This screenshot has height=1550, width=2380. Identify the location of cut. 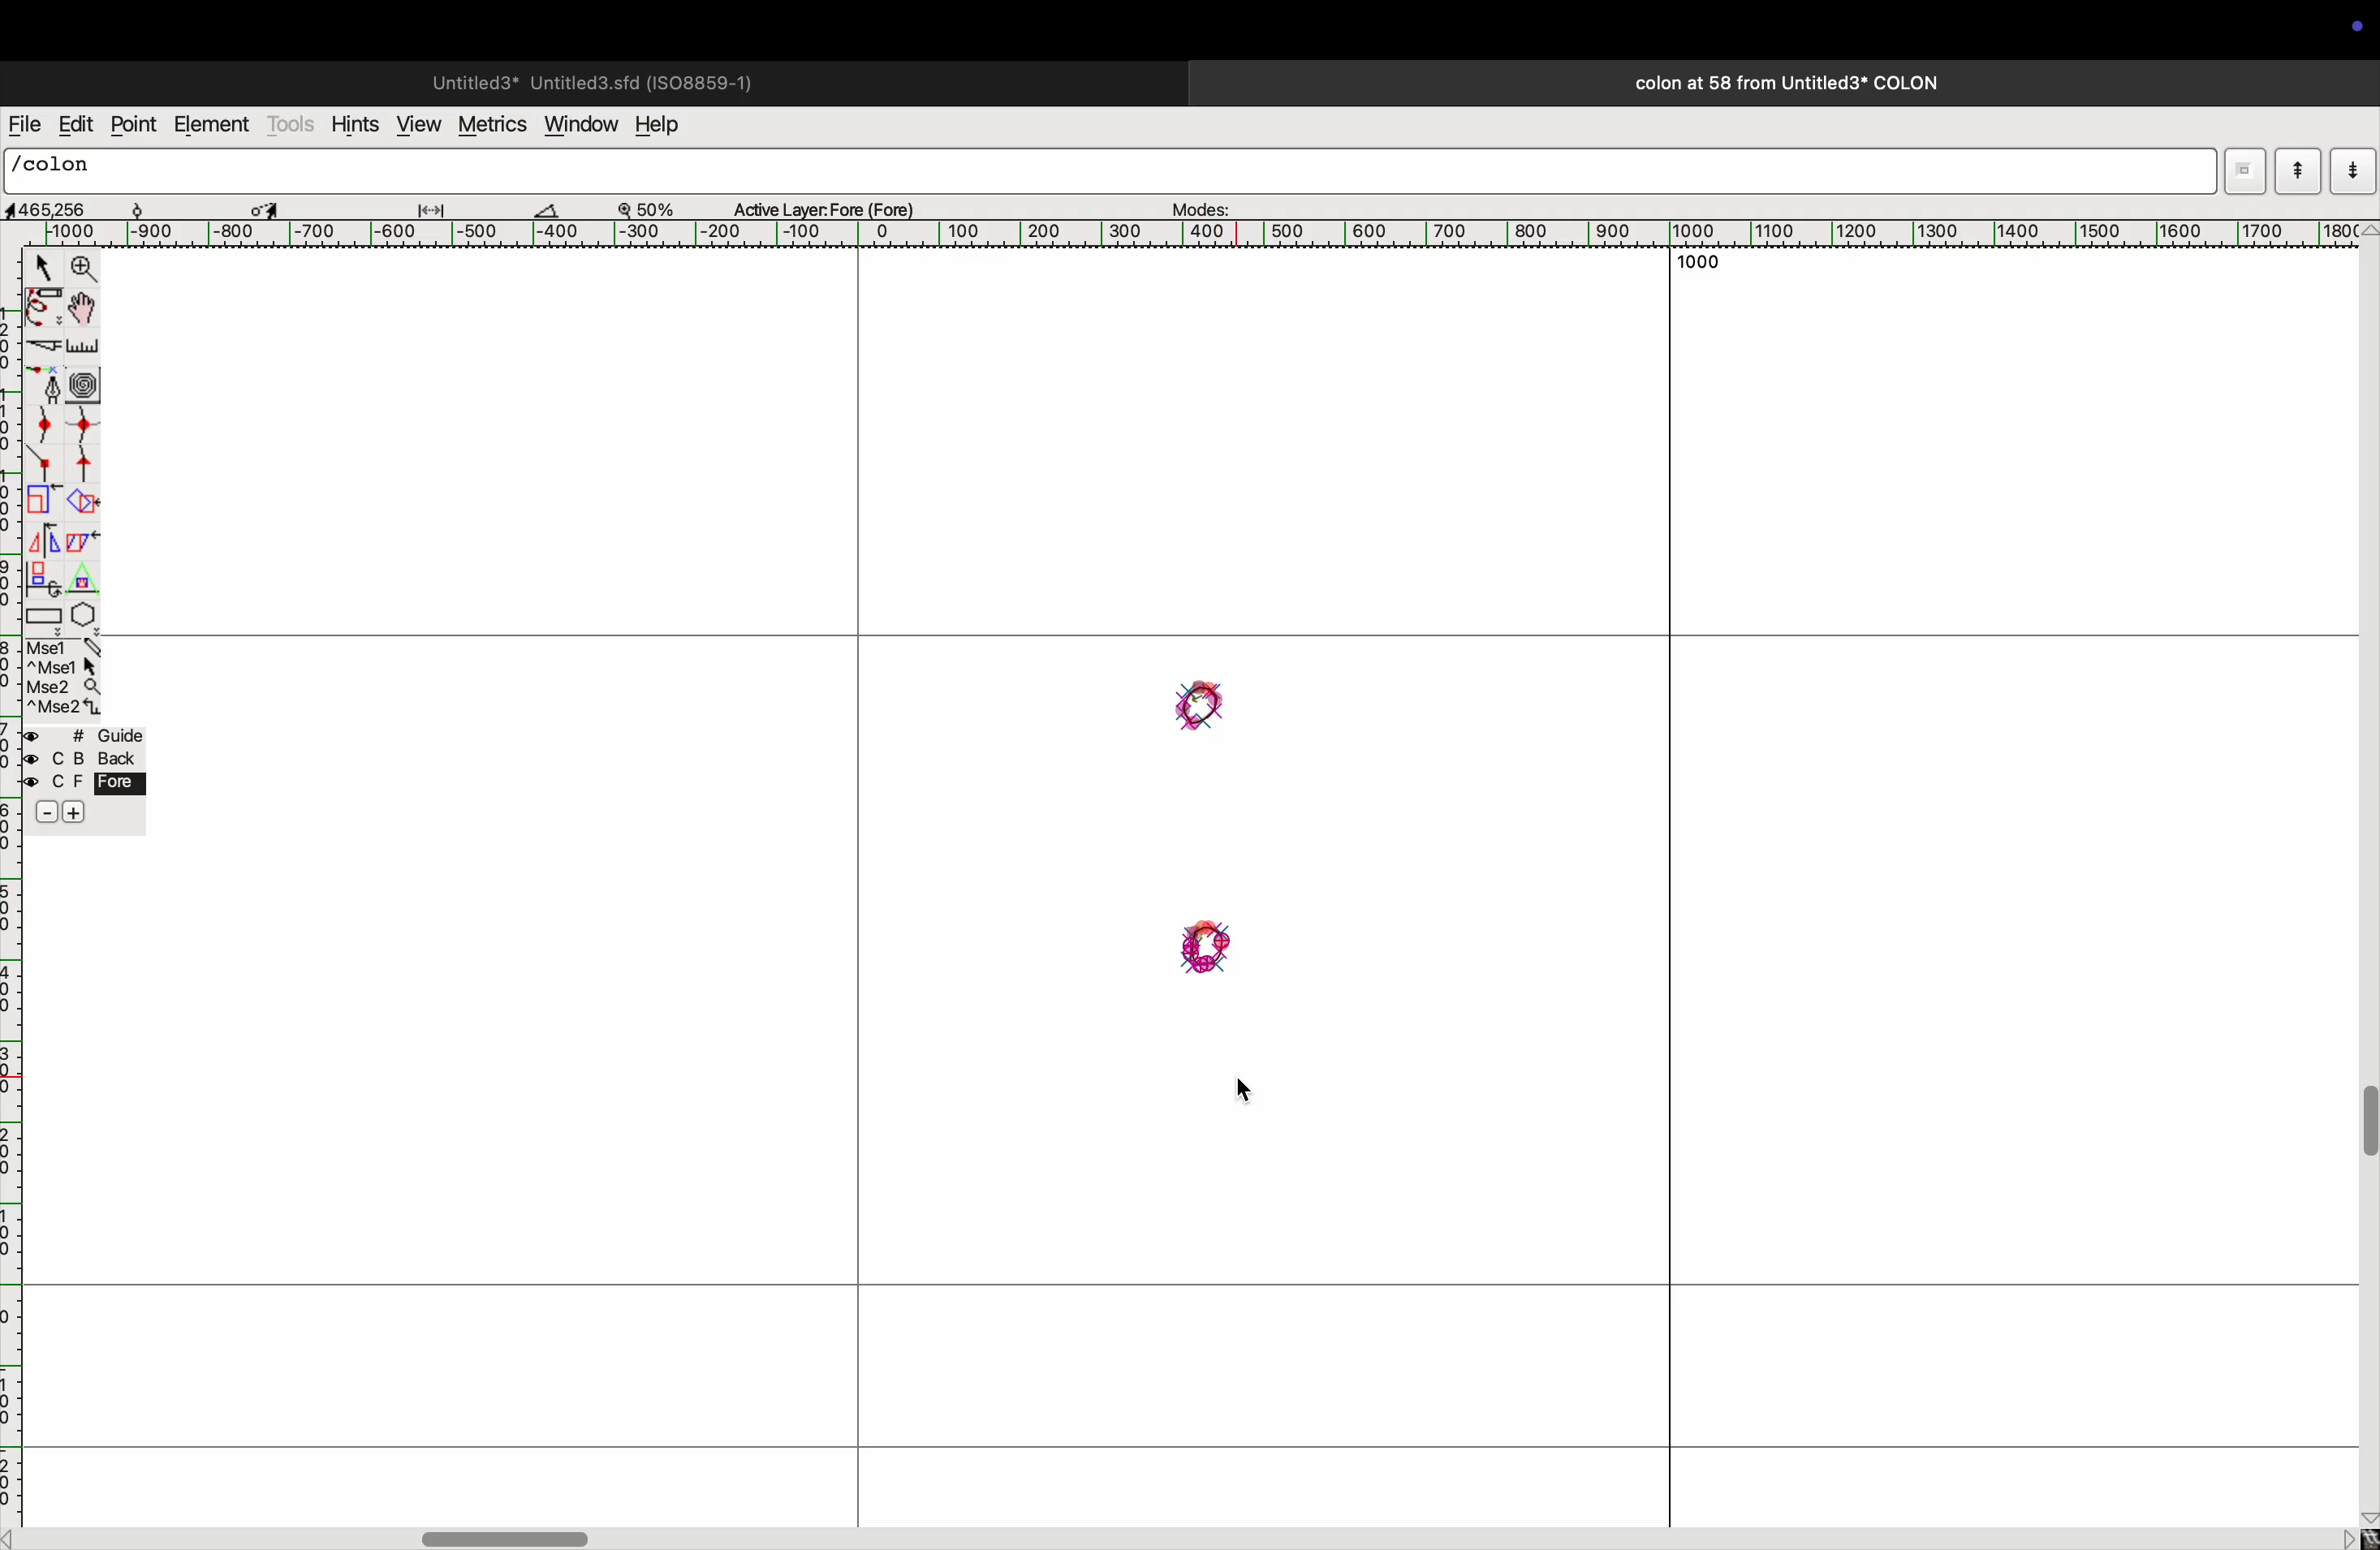
(558, 209).